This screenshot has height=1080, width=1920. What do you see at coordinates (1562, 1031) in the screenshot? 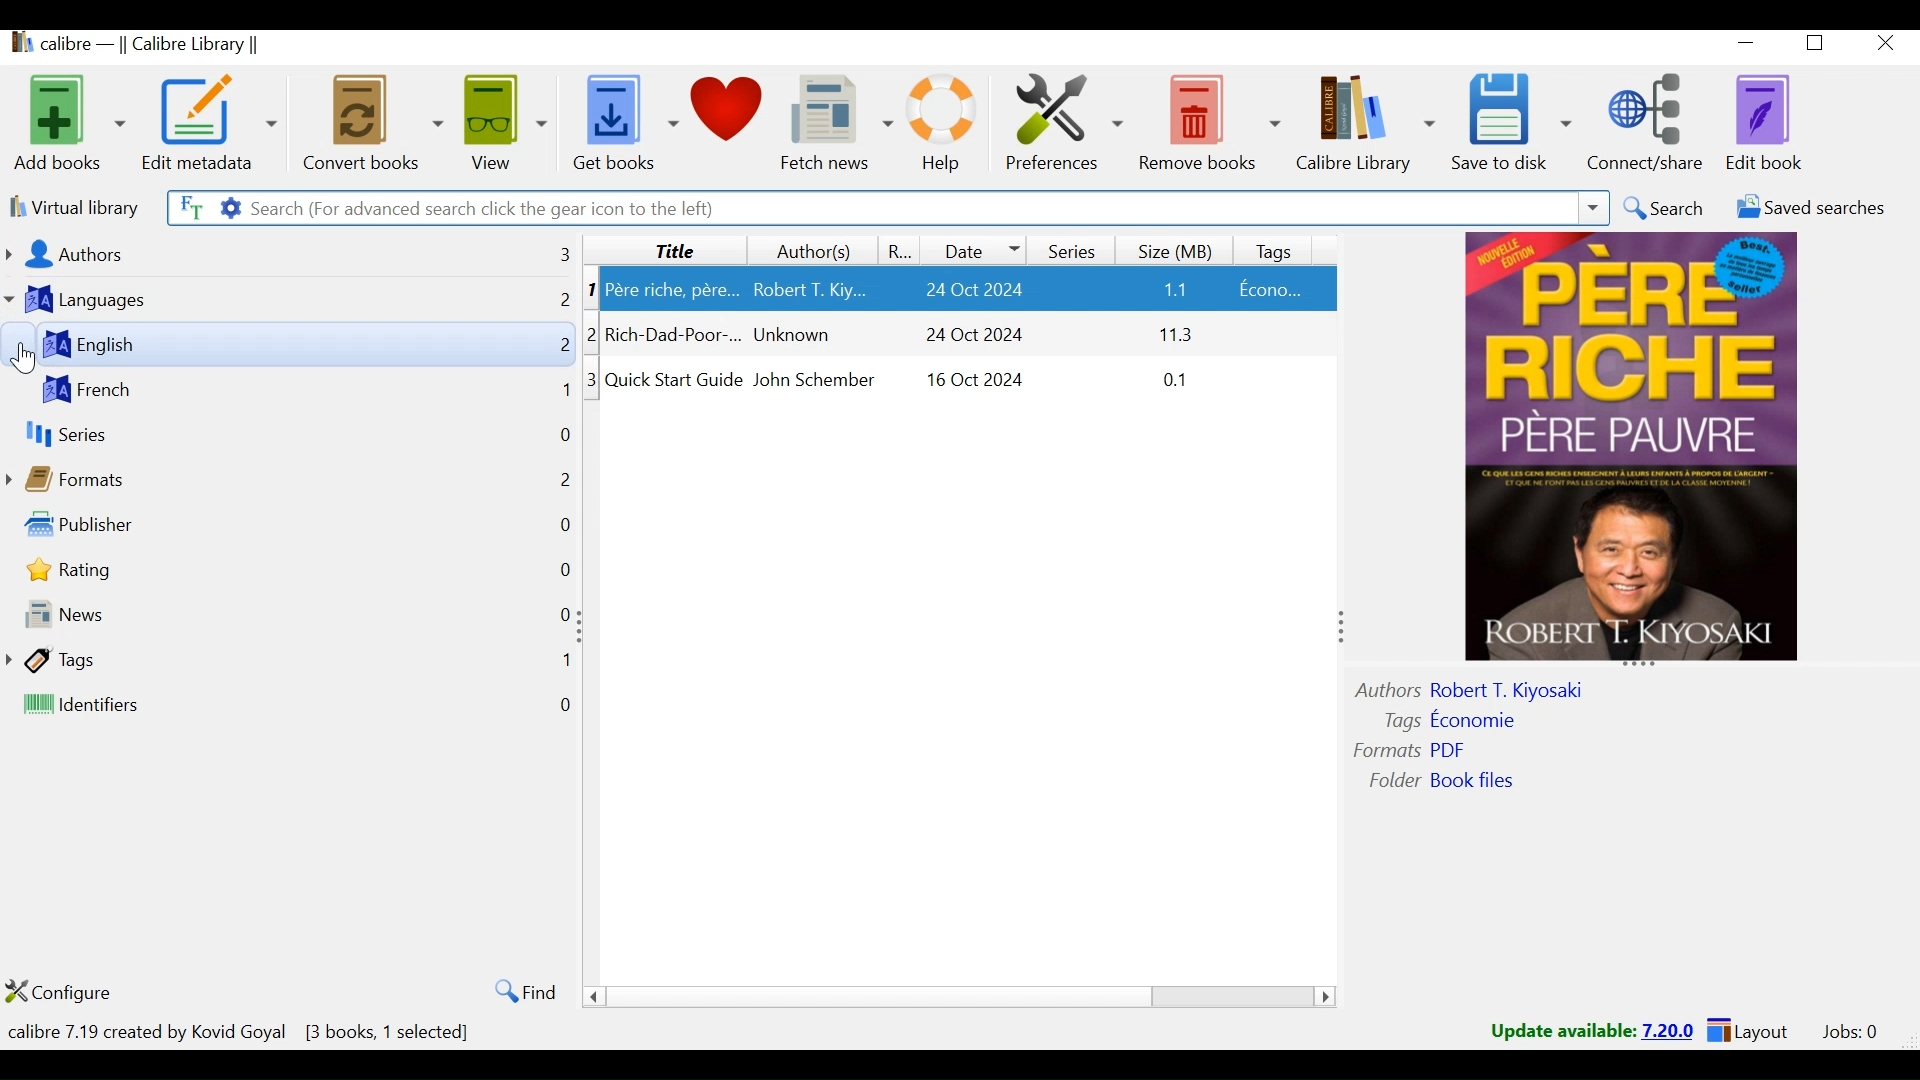
I see `update available` at bounding box center [1562, 1031].